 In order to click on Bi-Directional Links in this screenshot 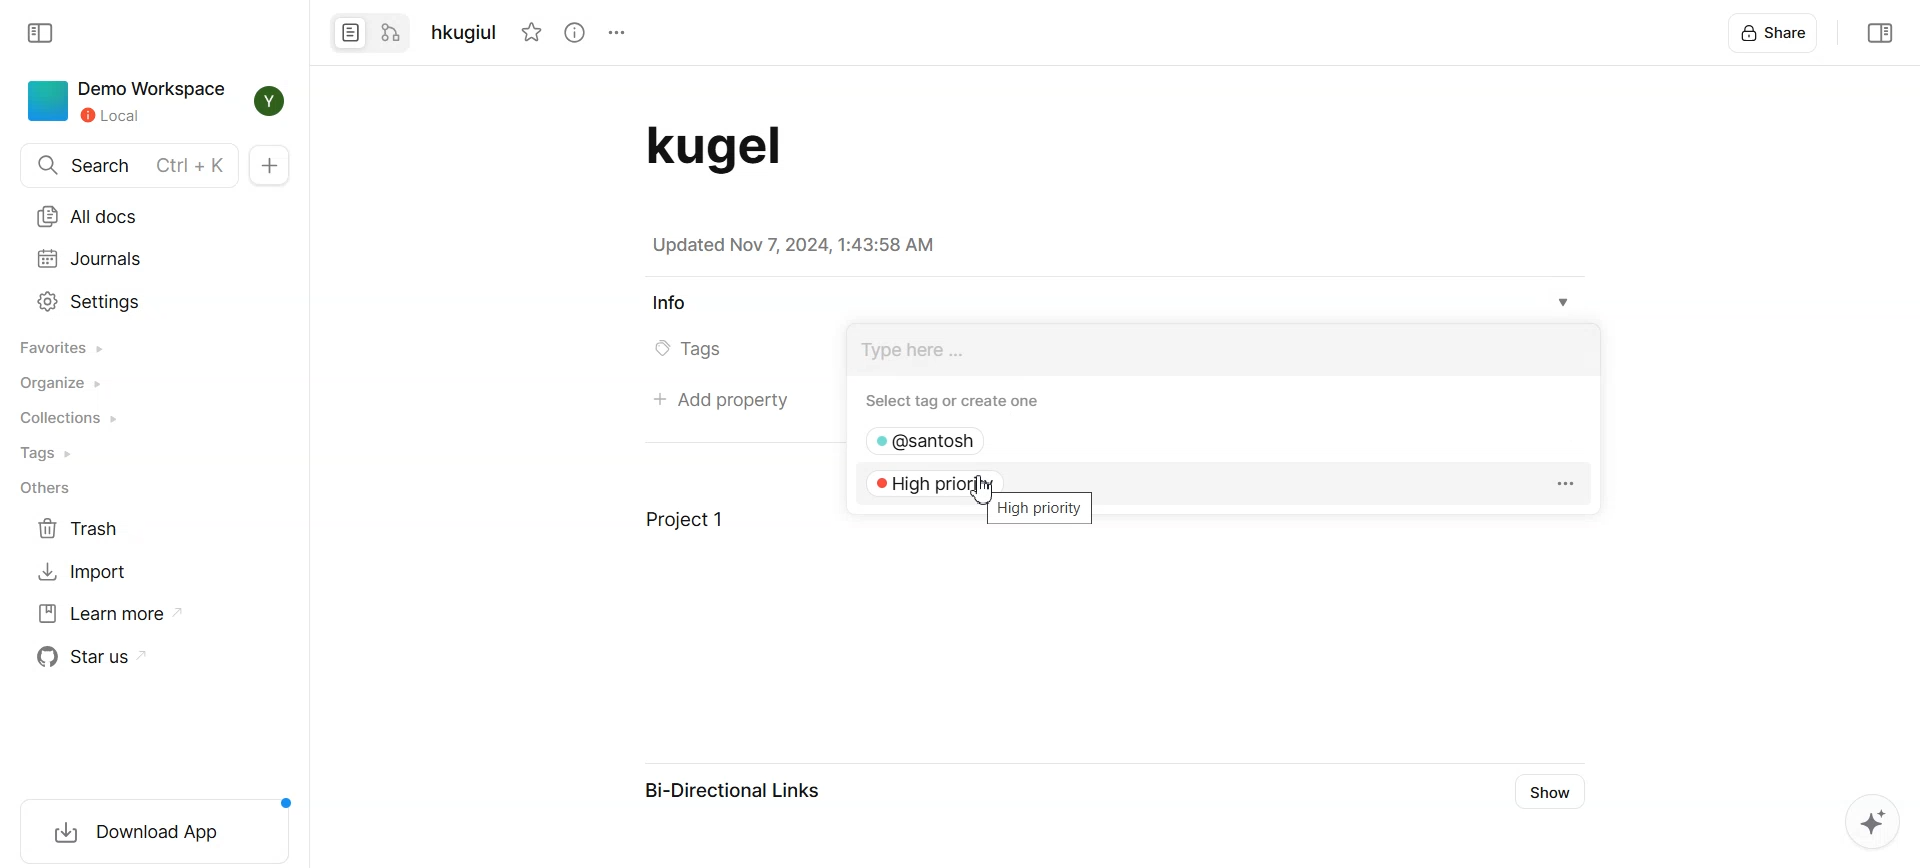, I will do `click(742, 790)`.